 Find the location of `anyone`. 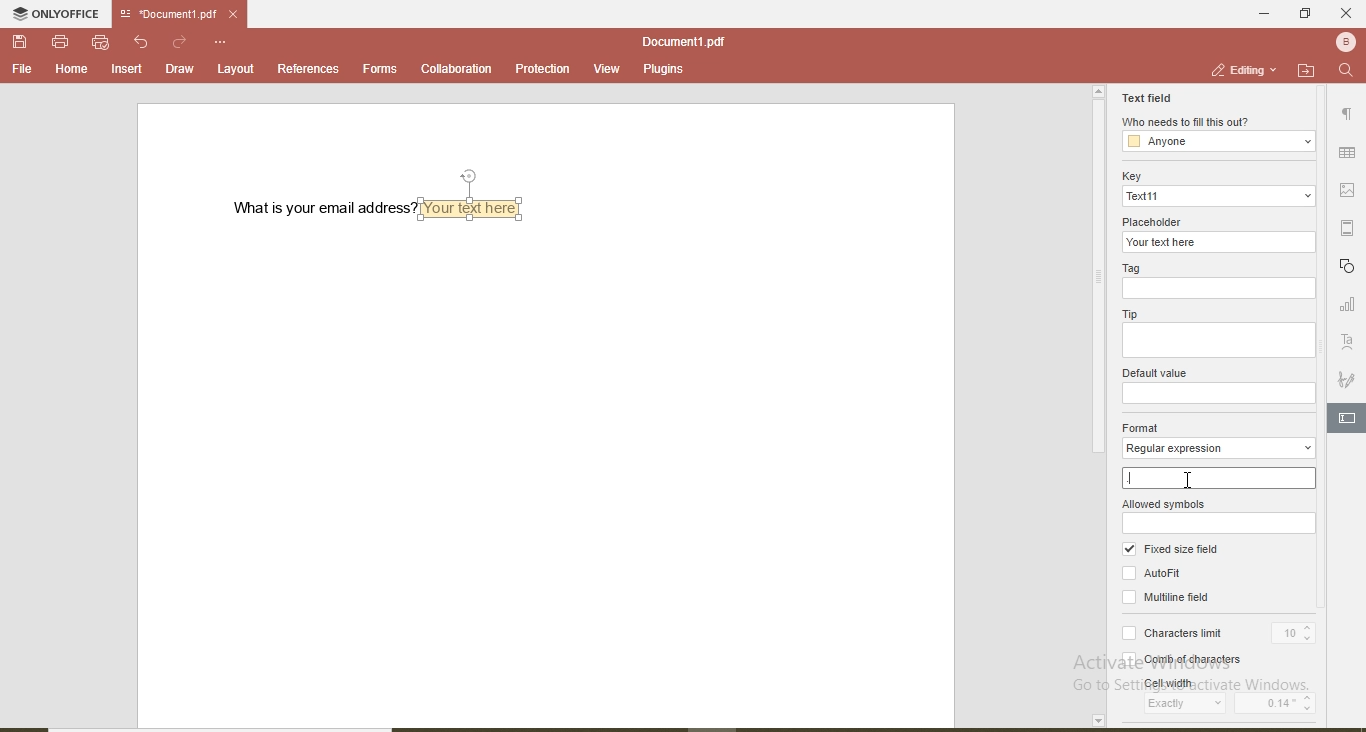

anyone is located at coordinates (1220, 142).